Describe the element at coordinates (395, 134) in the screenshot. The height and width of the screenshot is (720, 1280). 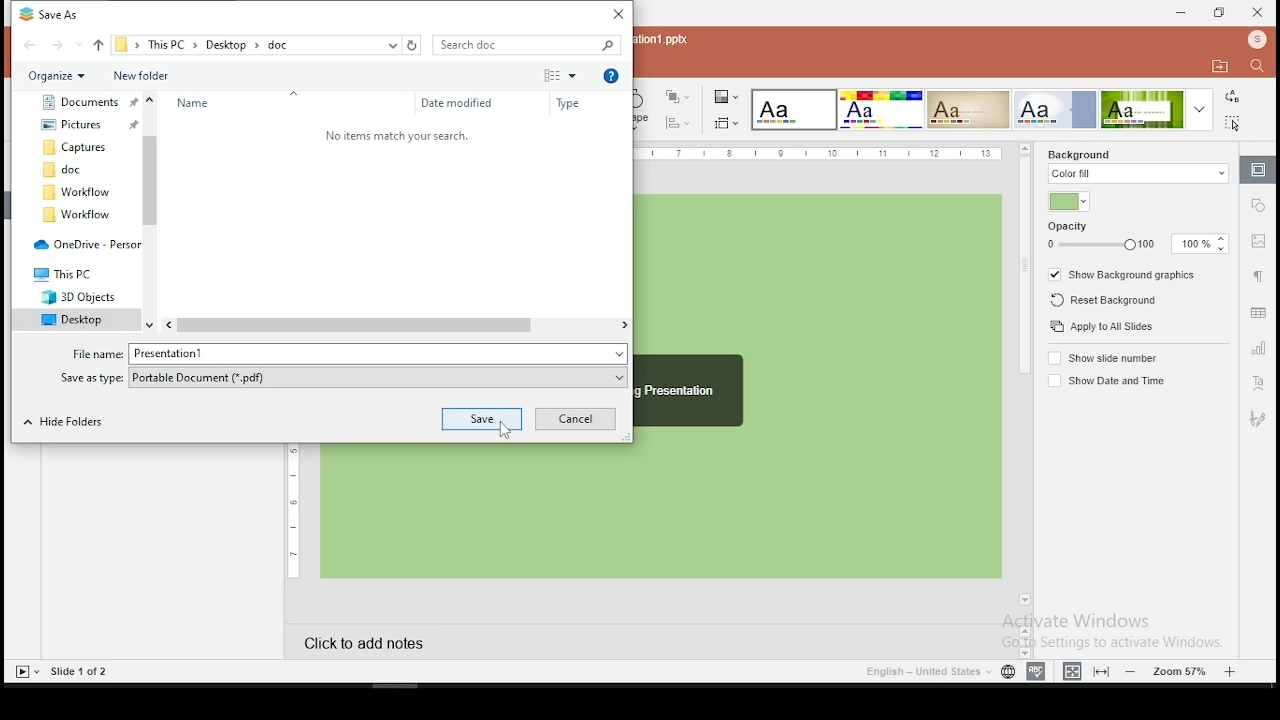
I see `text` at that location.